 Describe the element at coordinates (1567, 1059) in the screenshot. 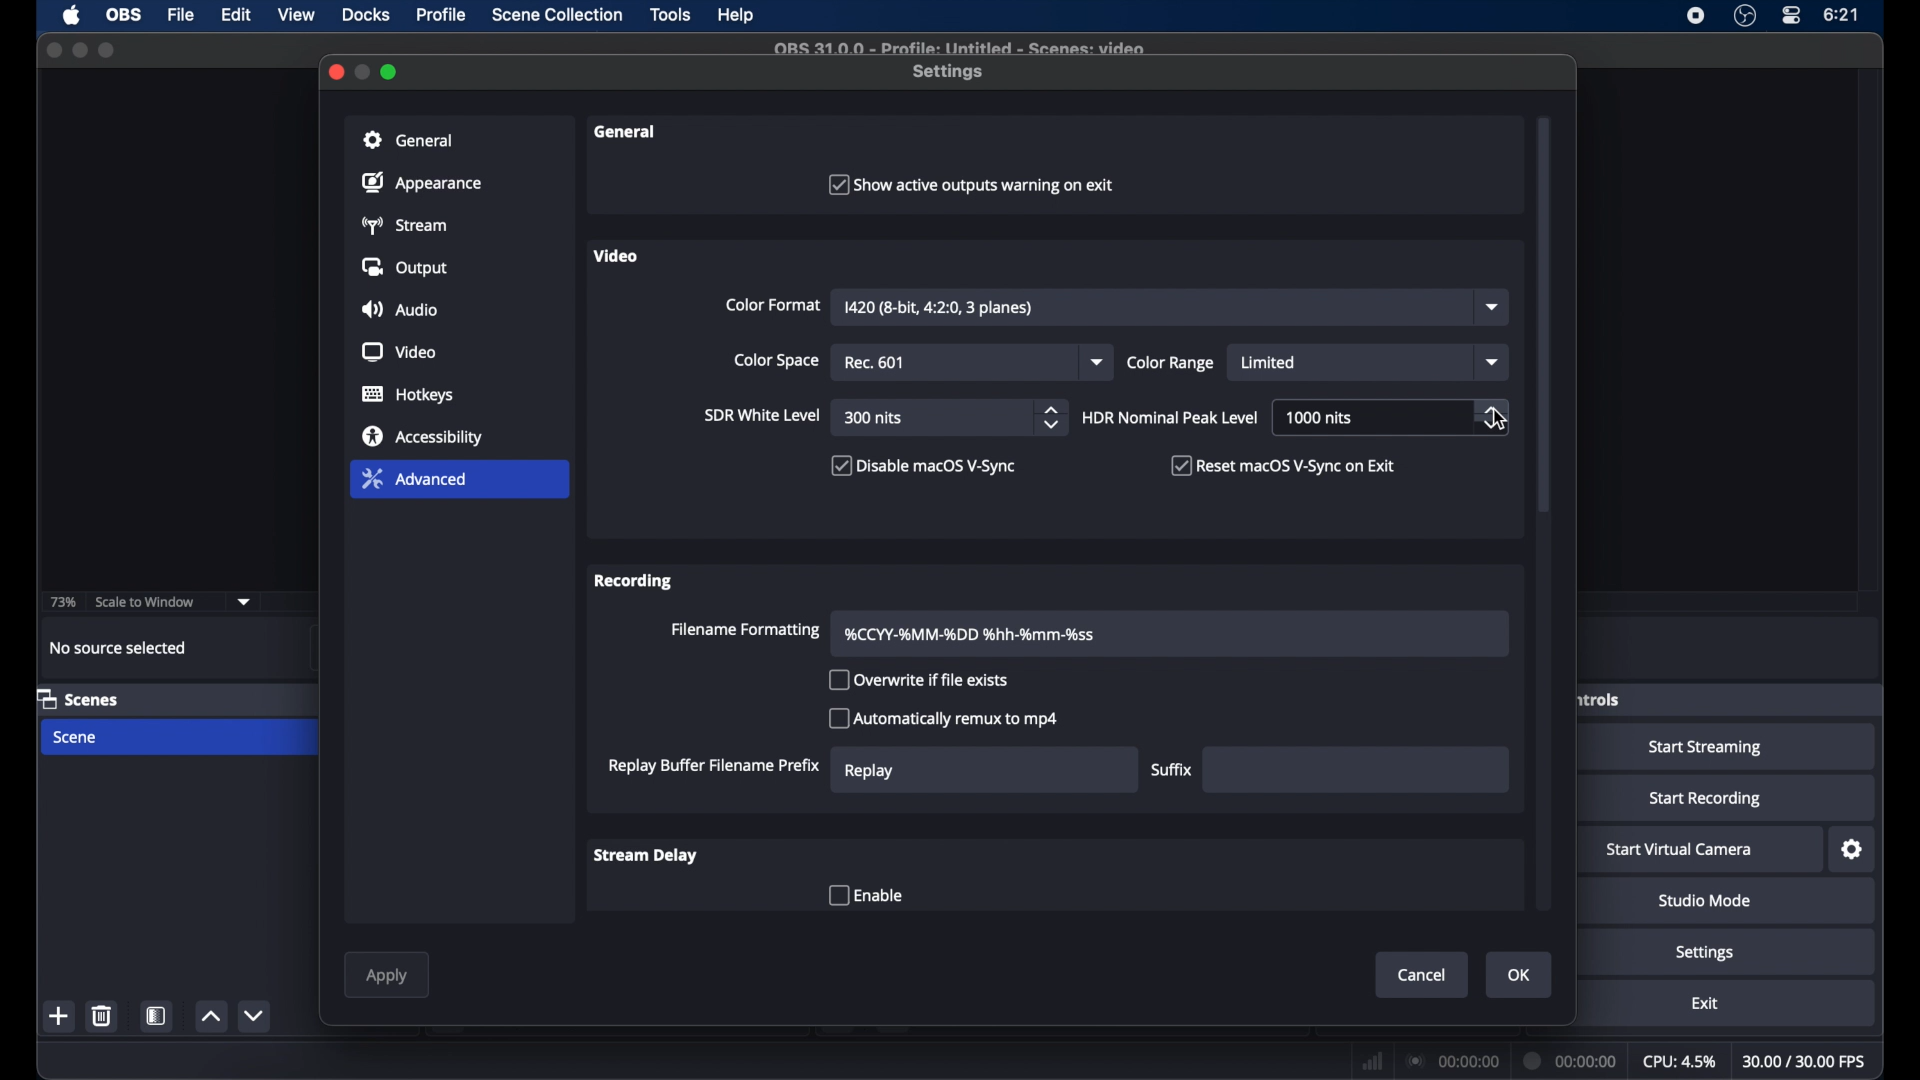

I see `duration` at that location.